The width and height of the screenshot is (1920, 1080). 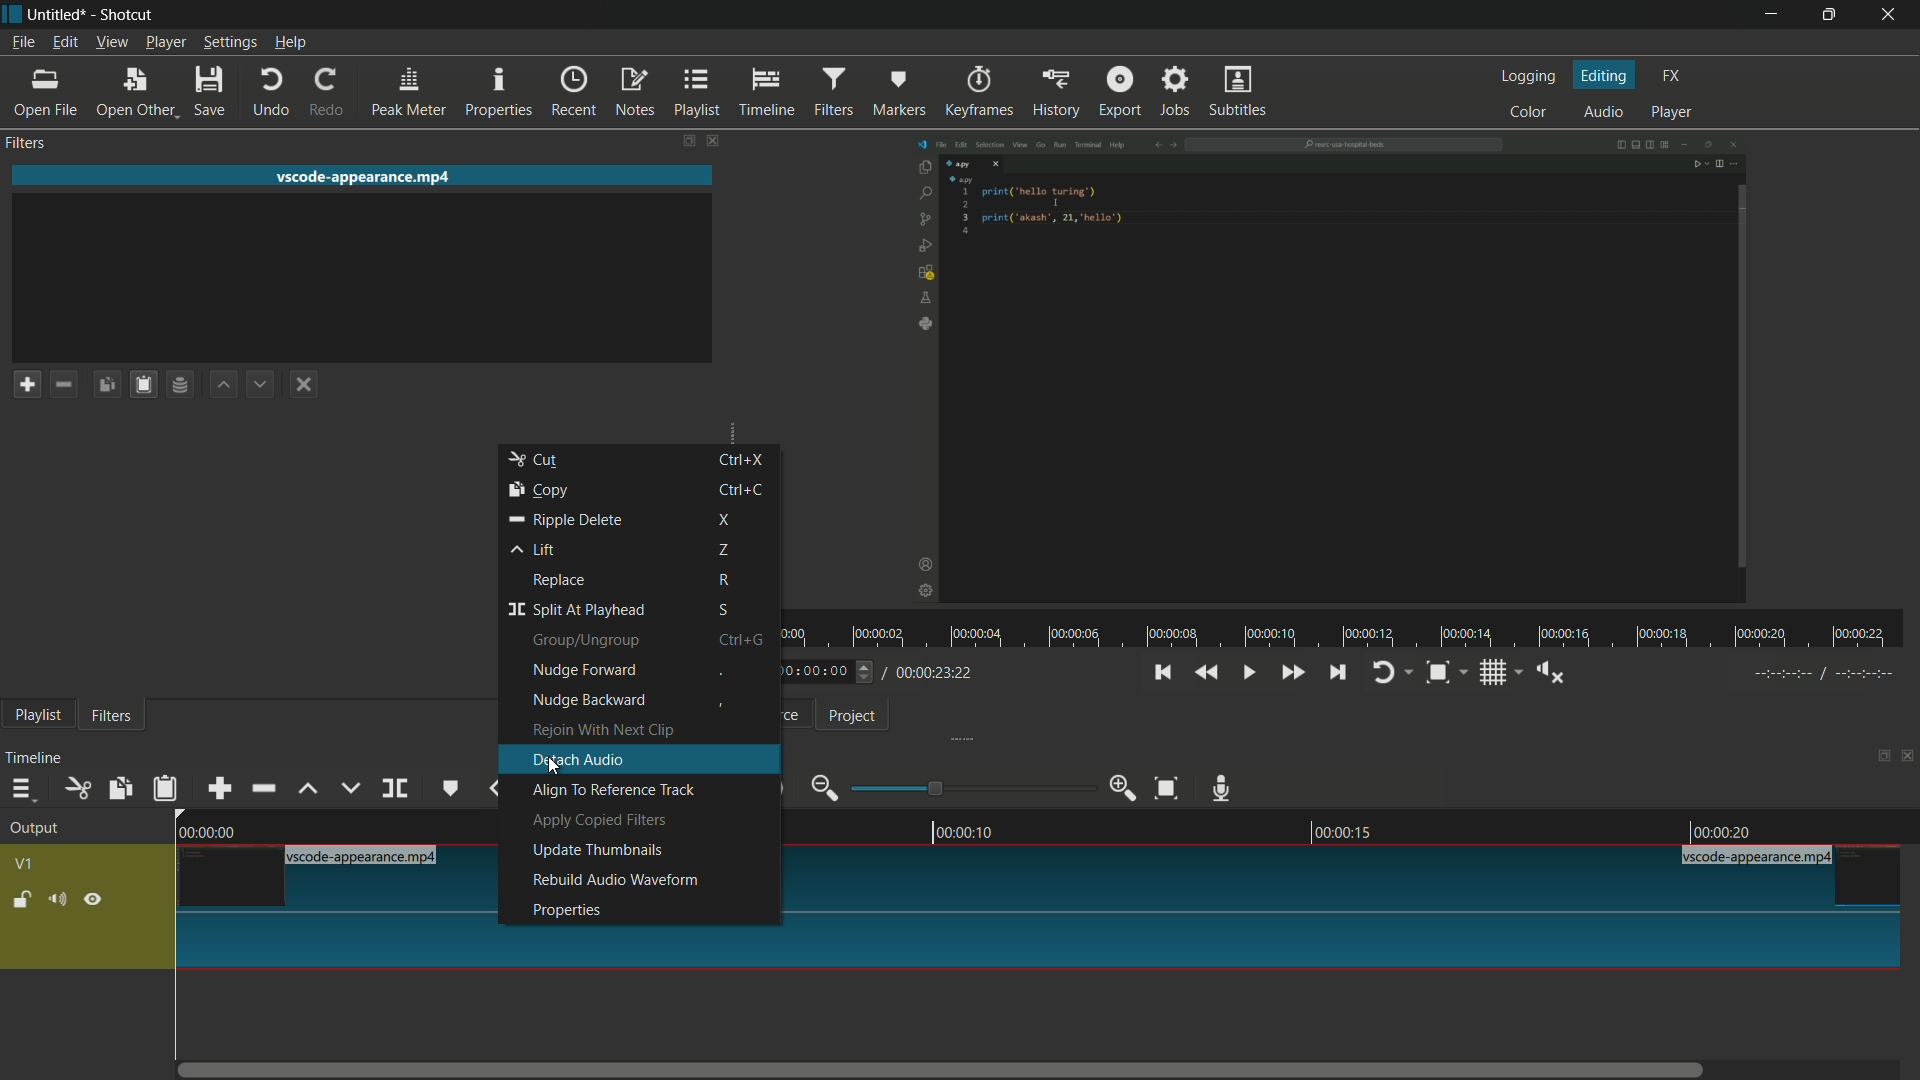 What do you see at coordinates (1826, 15) in the screenshot?
I see `maximize` at bounding box center [1826, 15].